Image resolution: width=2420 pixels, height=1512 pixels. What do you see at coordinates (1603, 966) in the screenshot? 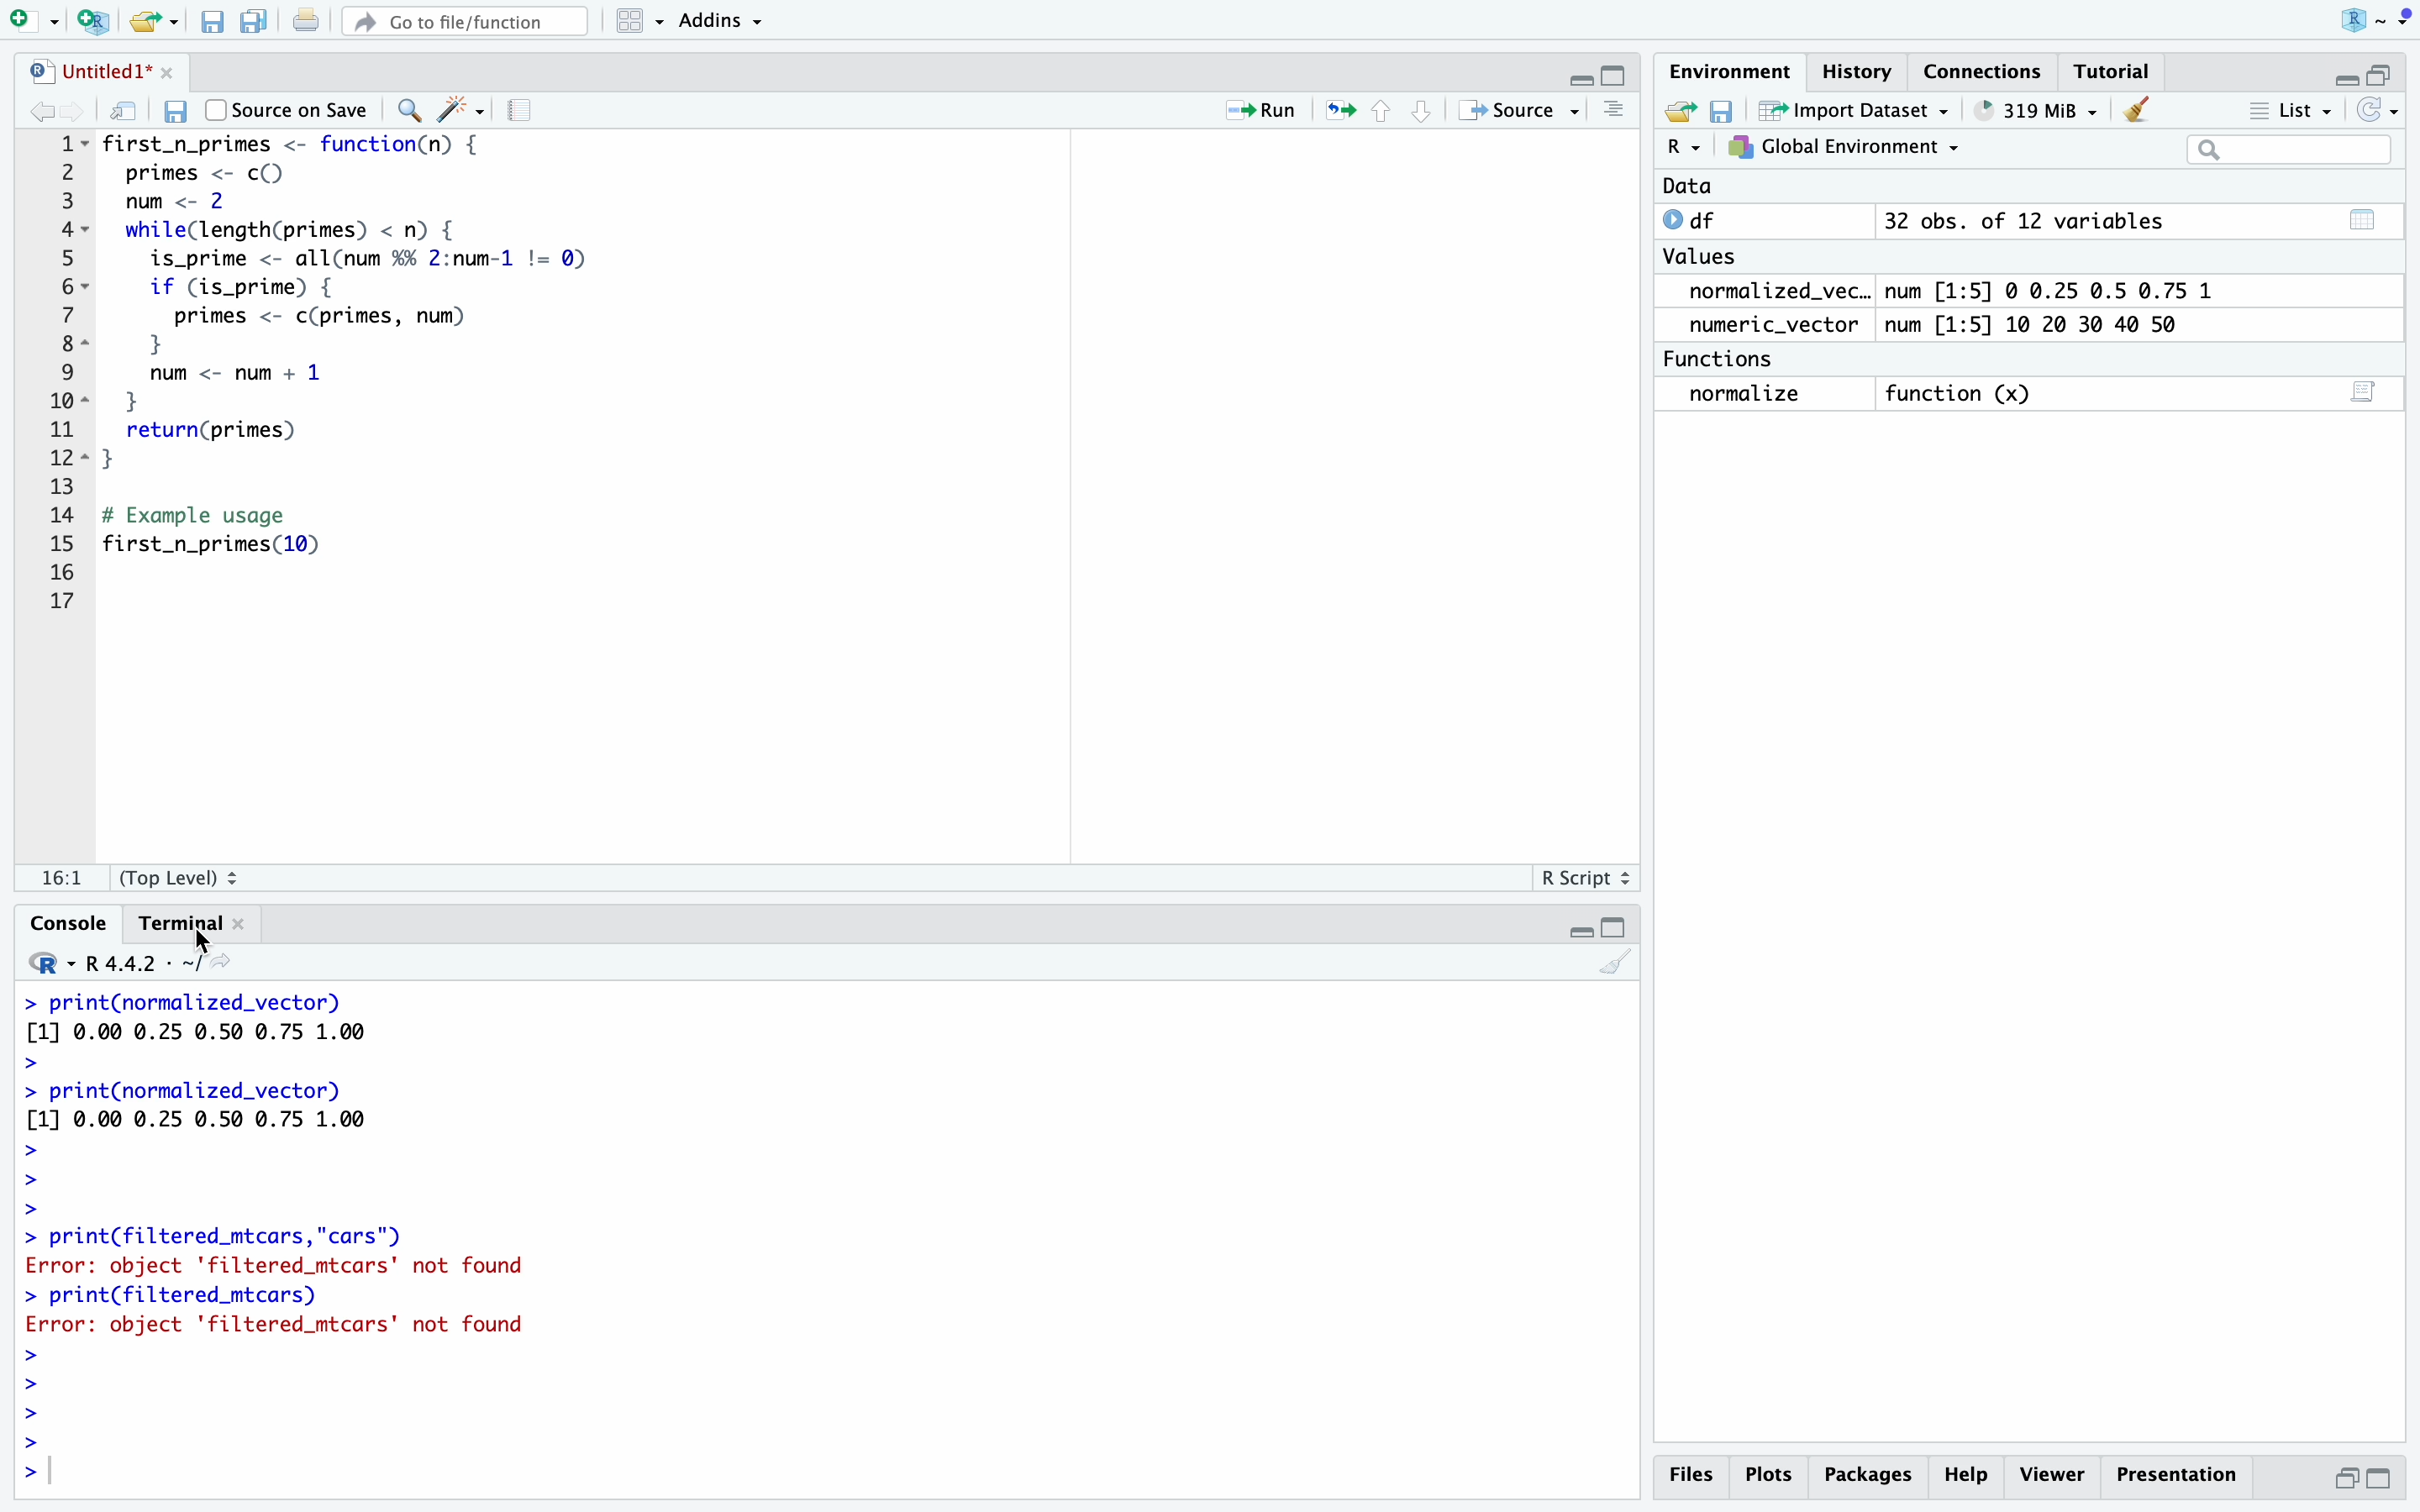
I see `clear console` at bounding box center [1603, 966].